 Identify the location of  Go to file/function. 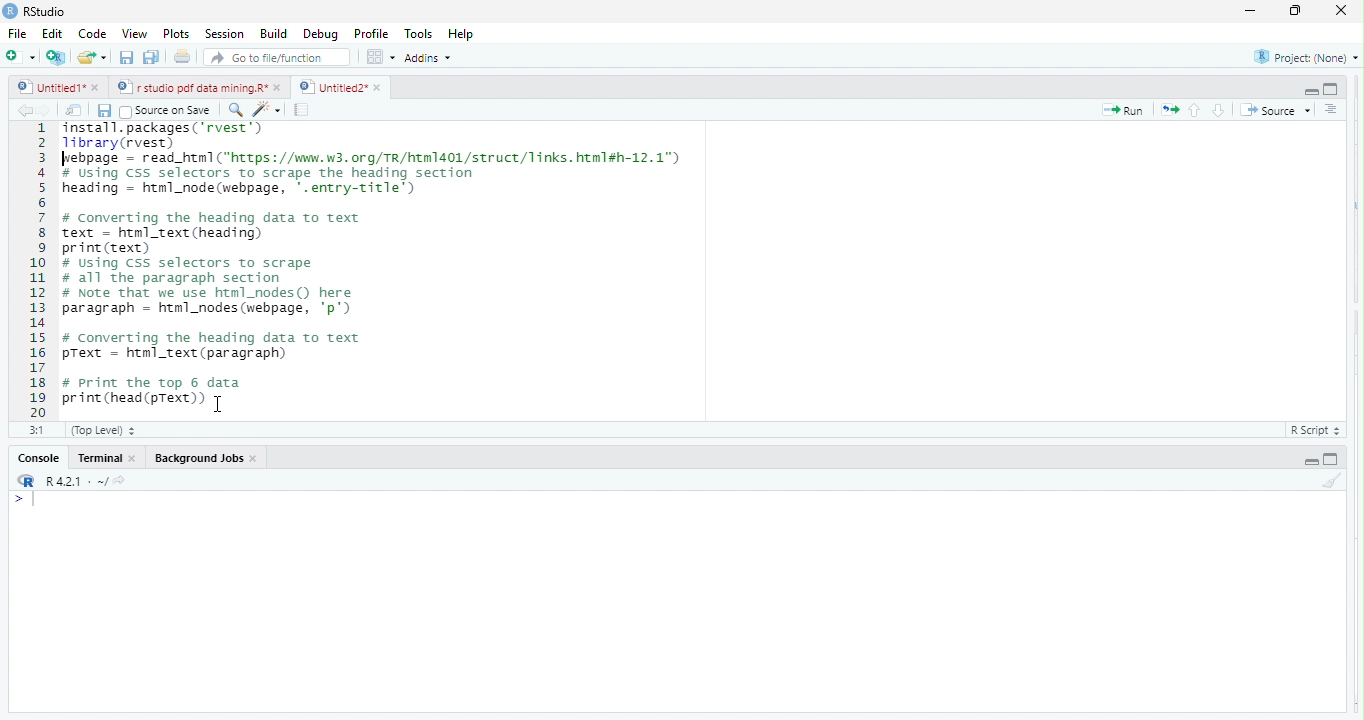
(278, 58).